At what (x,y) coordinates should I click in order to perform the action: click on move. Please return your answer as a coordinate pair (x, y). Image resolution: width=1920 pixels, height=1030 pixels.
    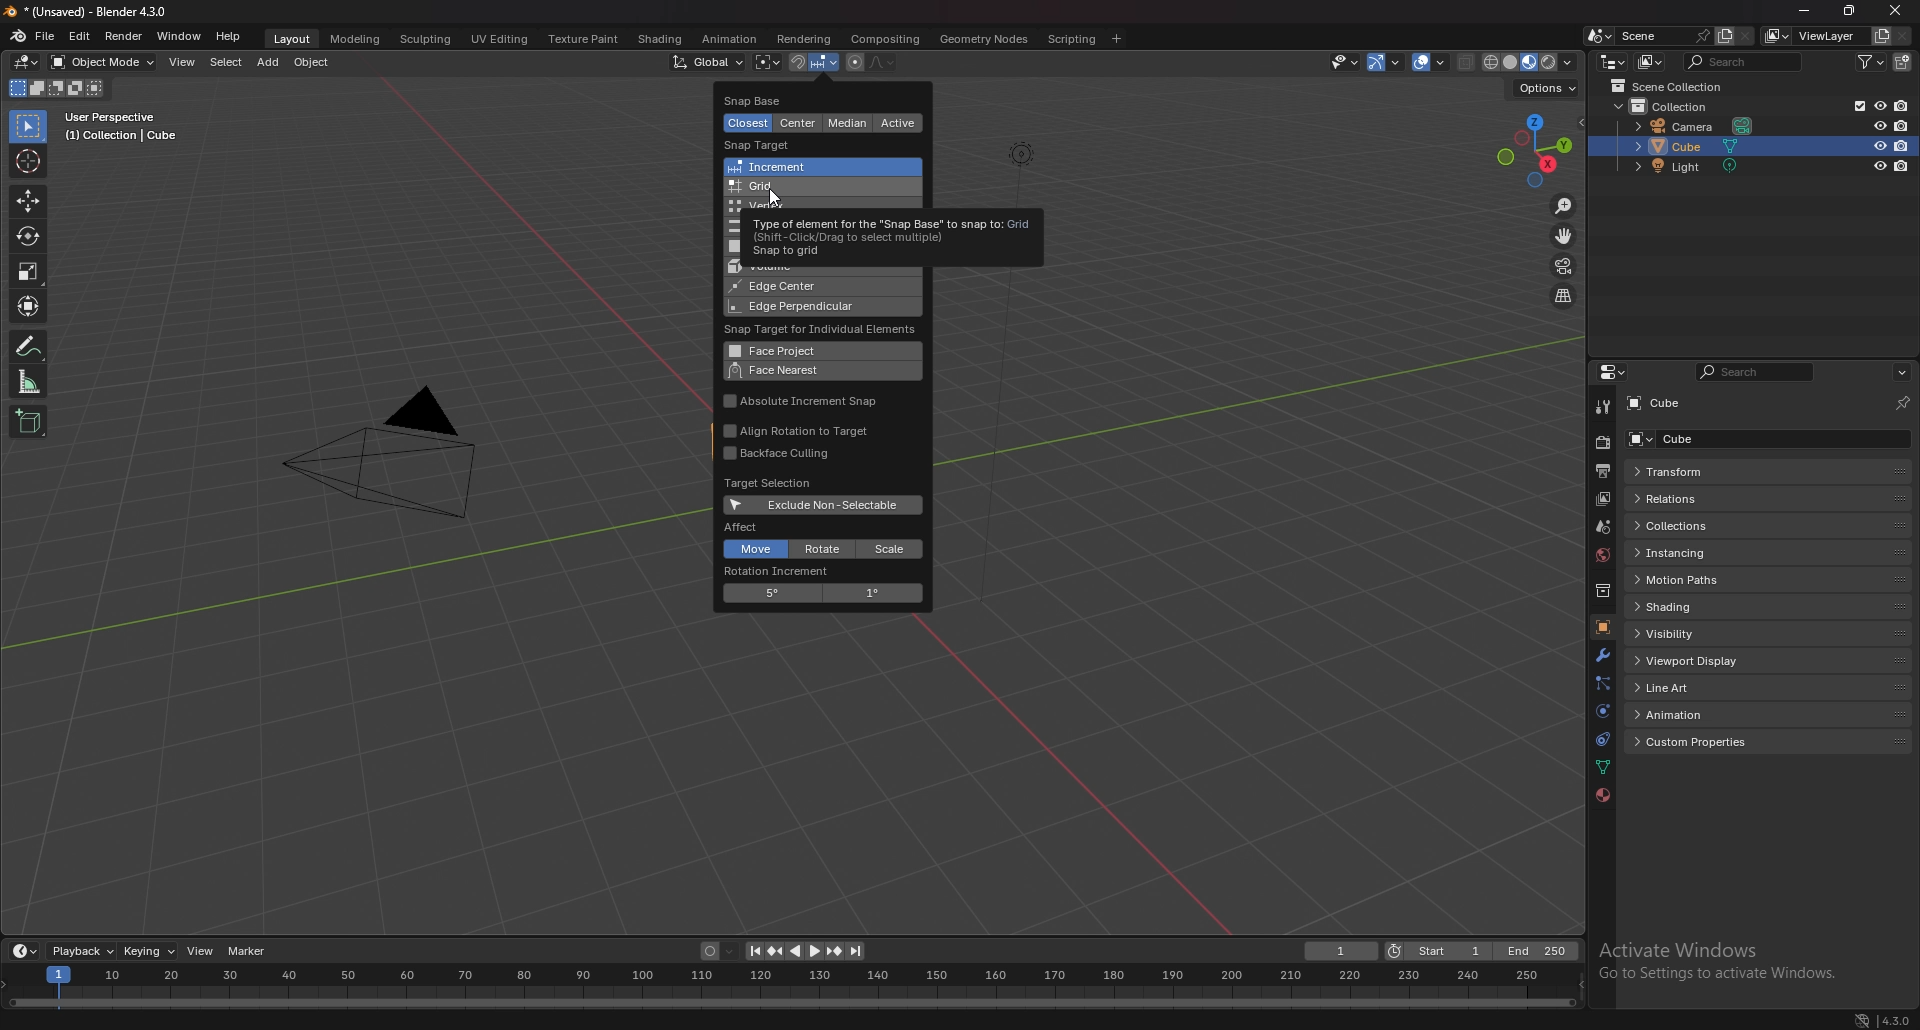
    Looking at the image, I should click on (1563, 236).